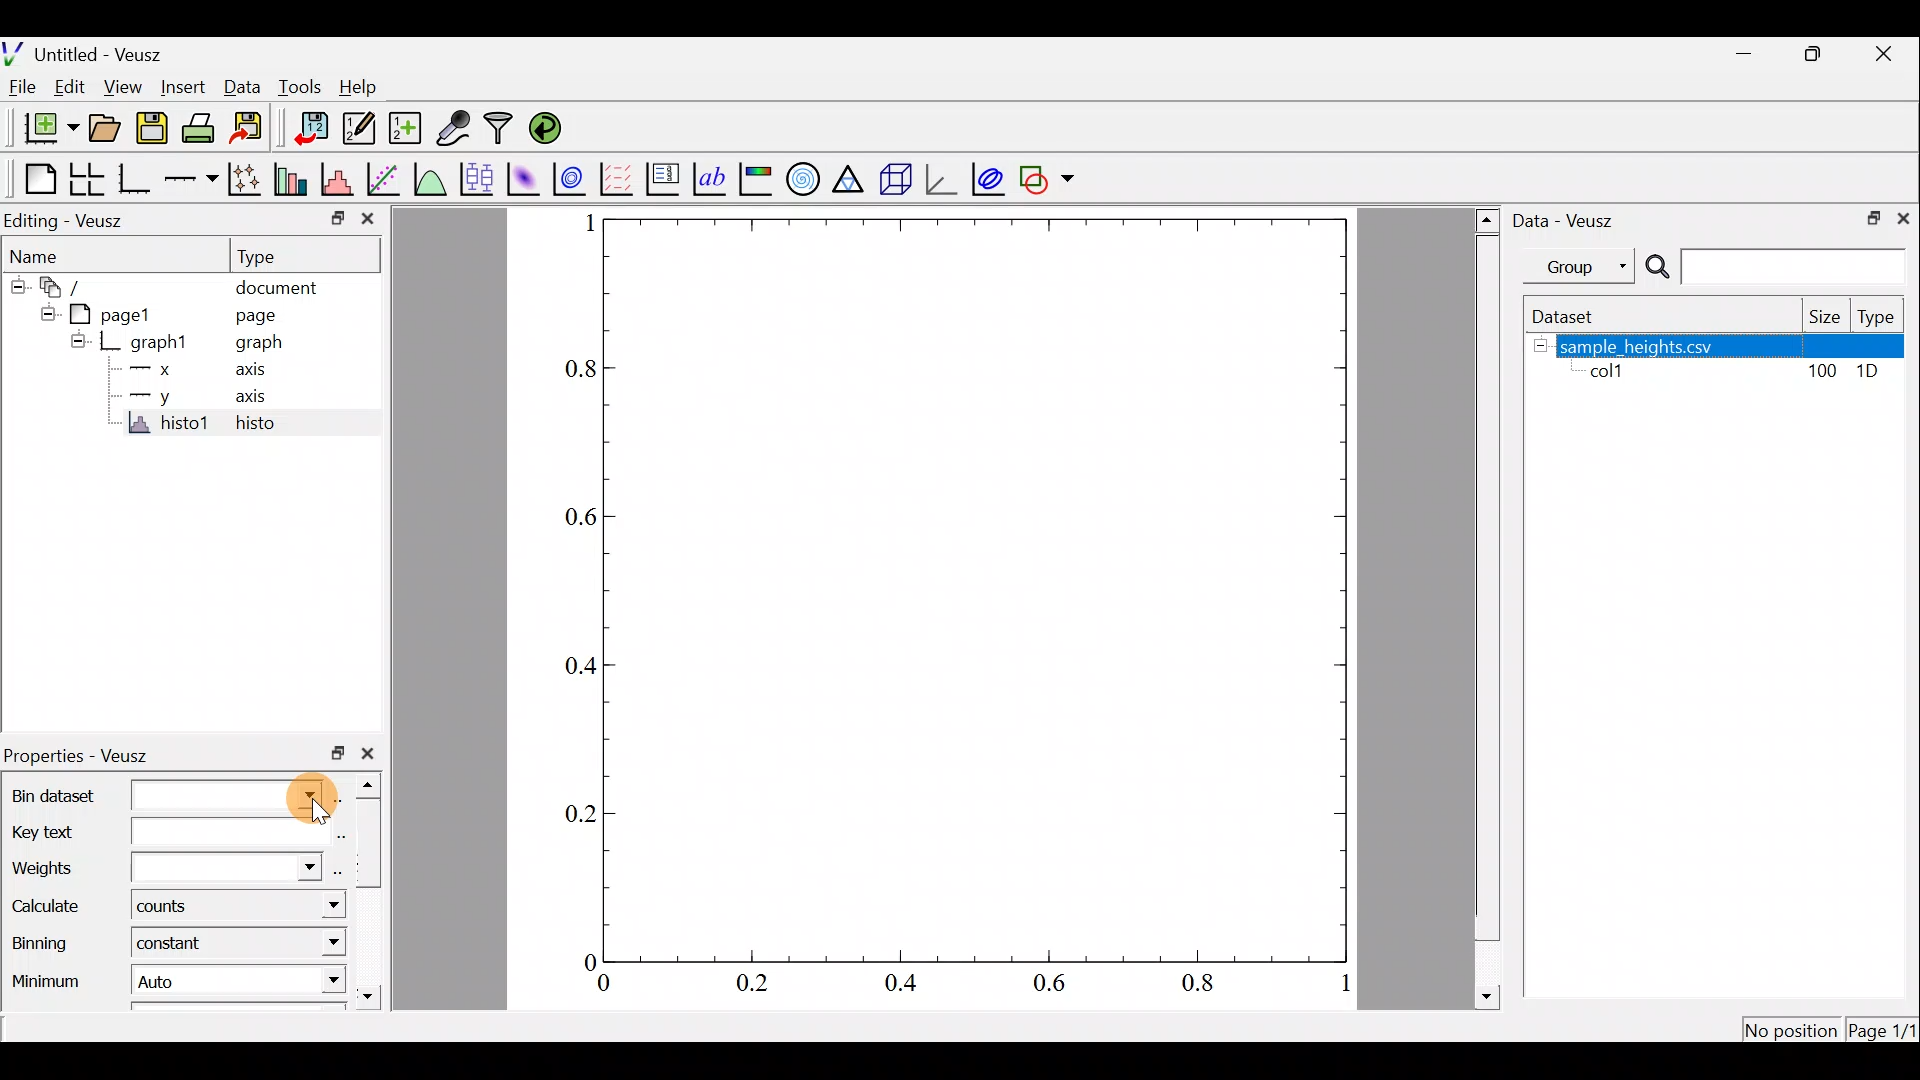 The image size is (1920, 1080). I want to click on polar graph, so click(804, 178).